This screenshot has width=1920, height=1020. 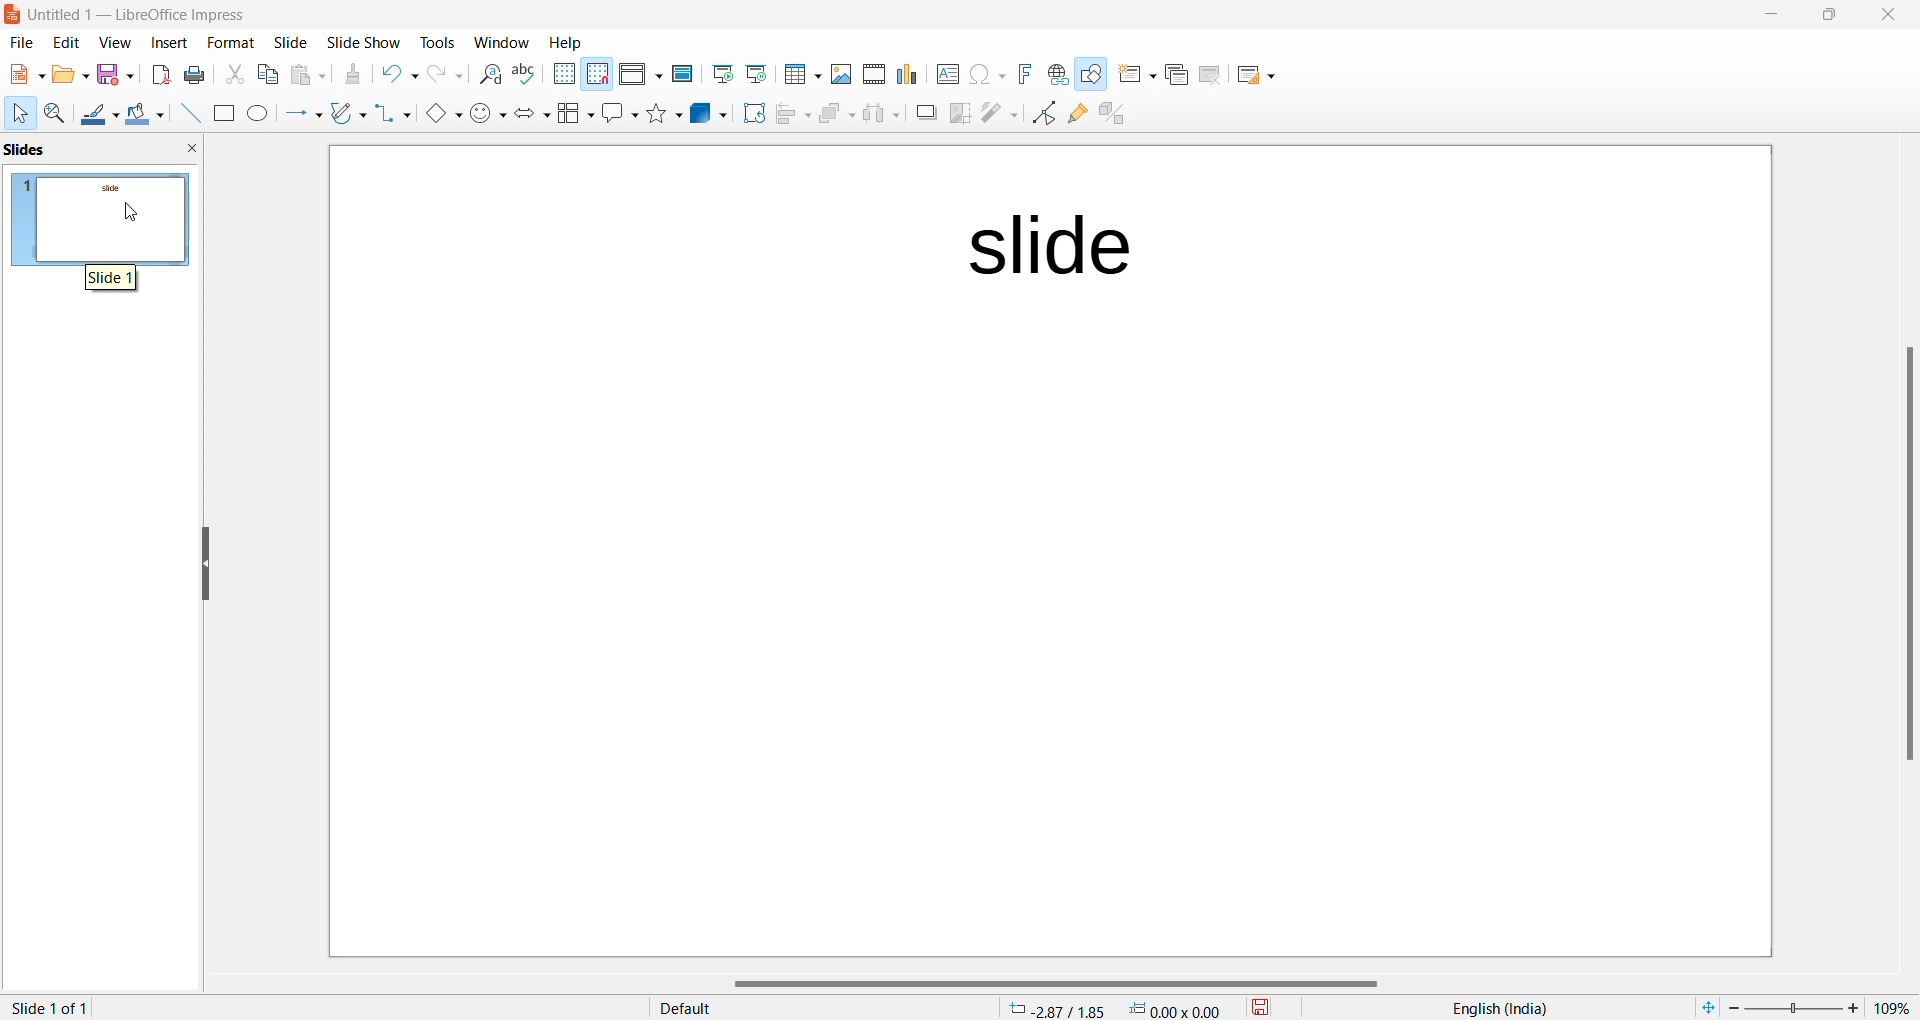 What do you see at coordinates (755, 76) in the screenshot?
I see `Start from current slide` at bounding box center [755, 76].